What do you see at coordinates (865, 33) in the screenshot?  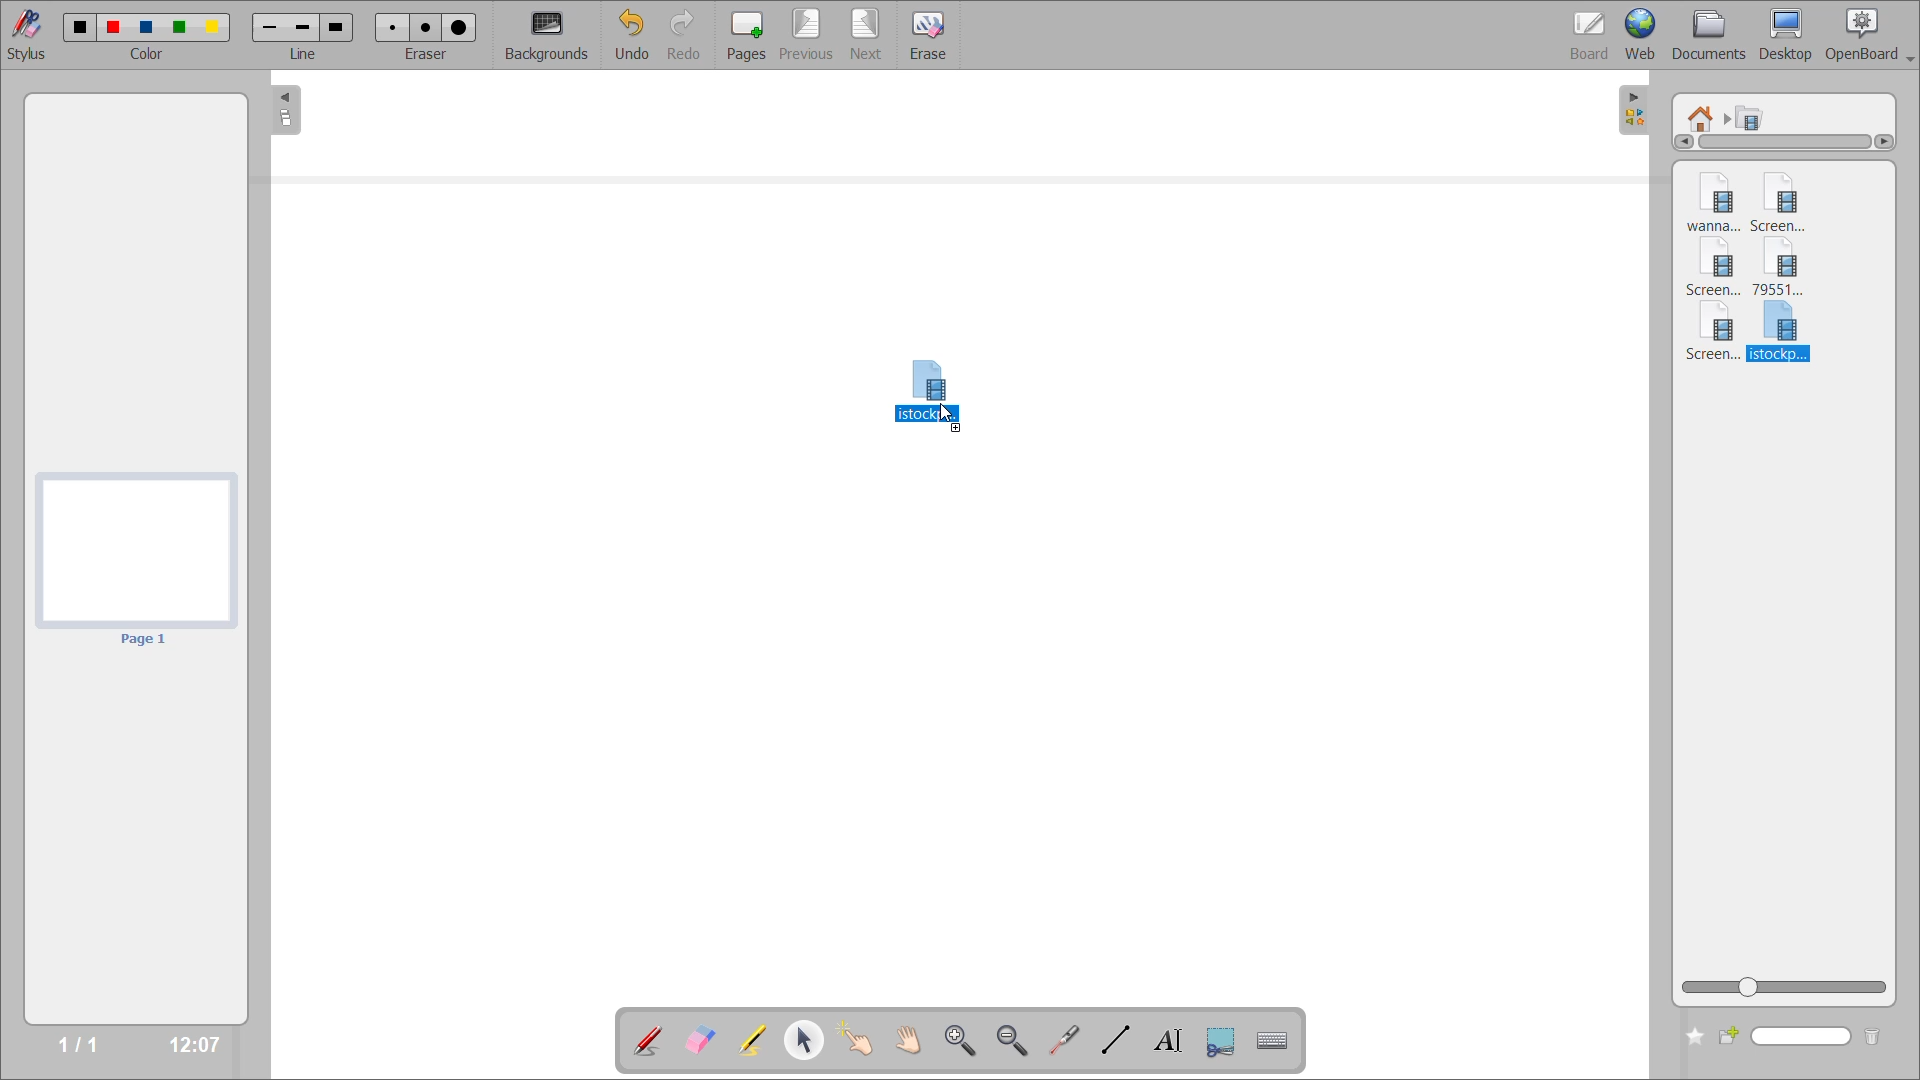 I see `next` at bounding box center [865, 33].